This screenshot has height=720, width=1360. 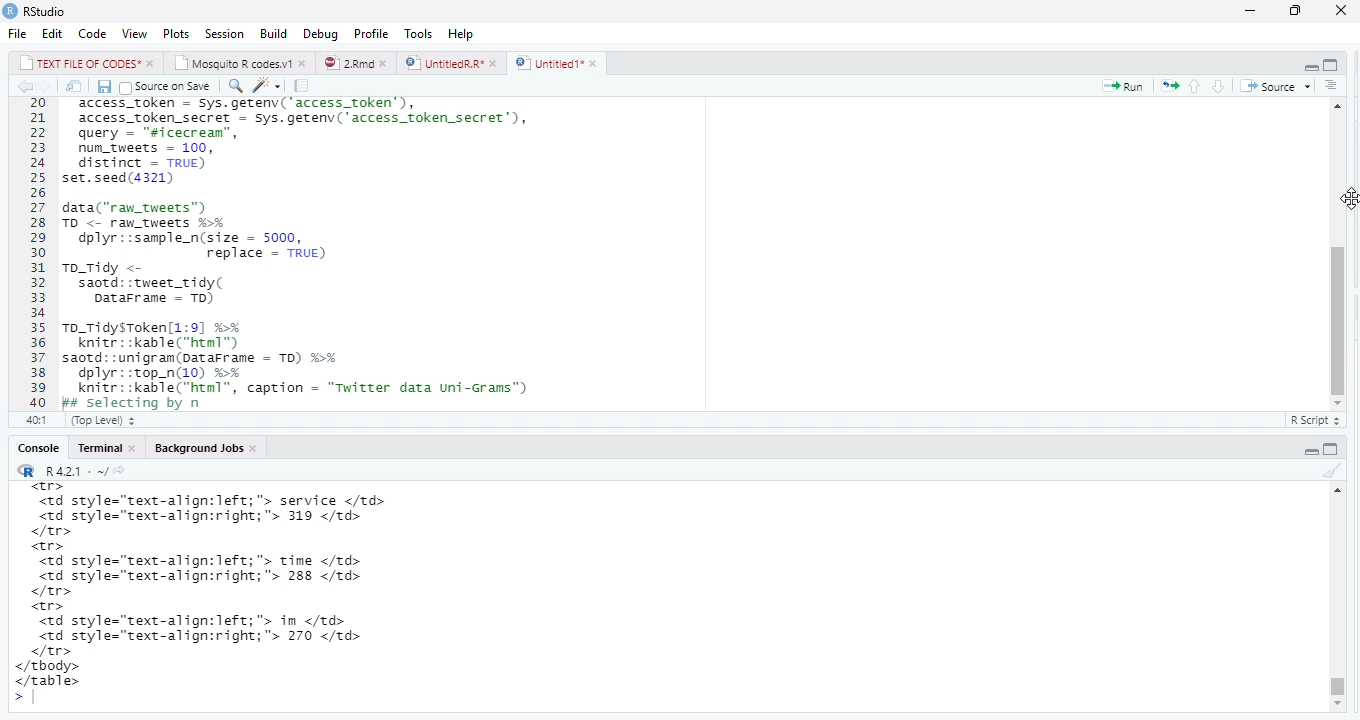 I want to click on D | UntitledR.R*, so click(x=448, y=63).